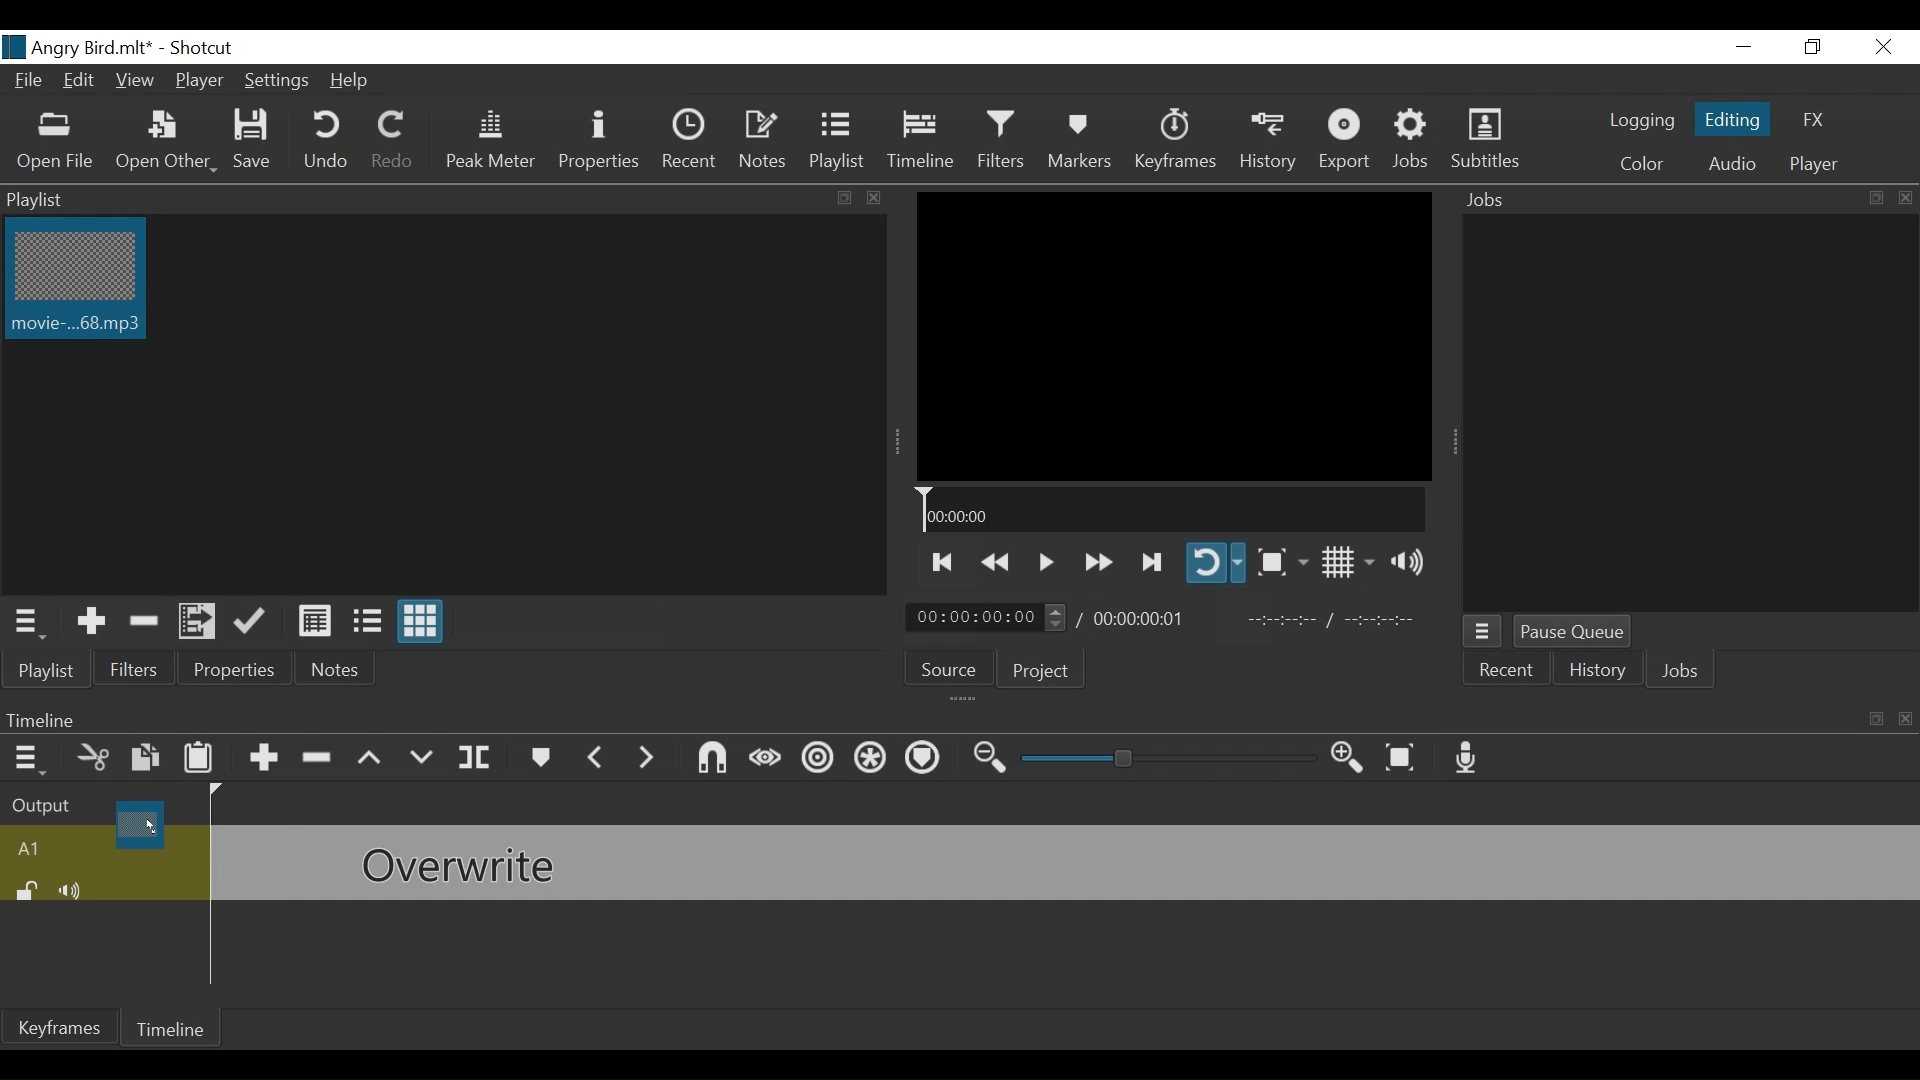 This screenshot has width=1920, height=1080. I want to click on FX, so click(1811, 120).